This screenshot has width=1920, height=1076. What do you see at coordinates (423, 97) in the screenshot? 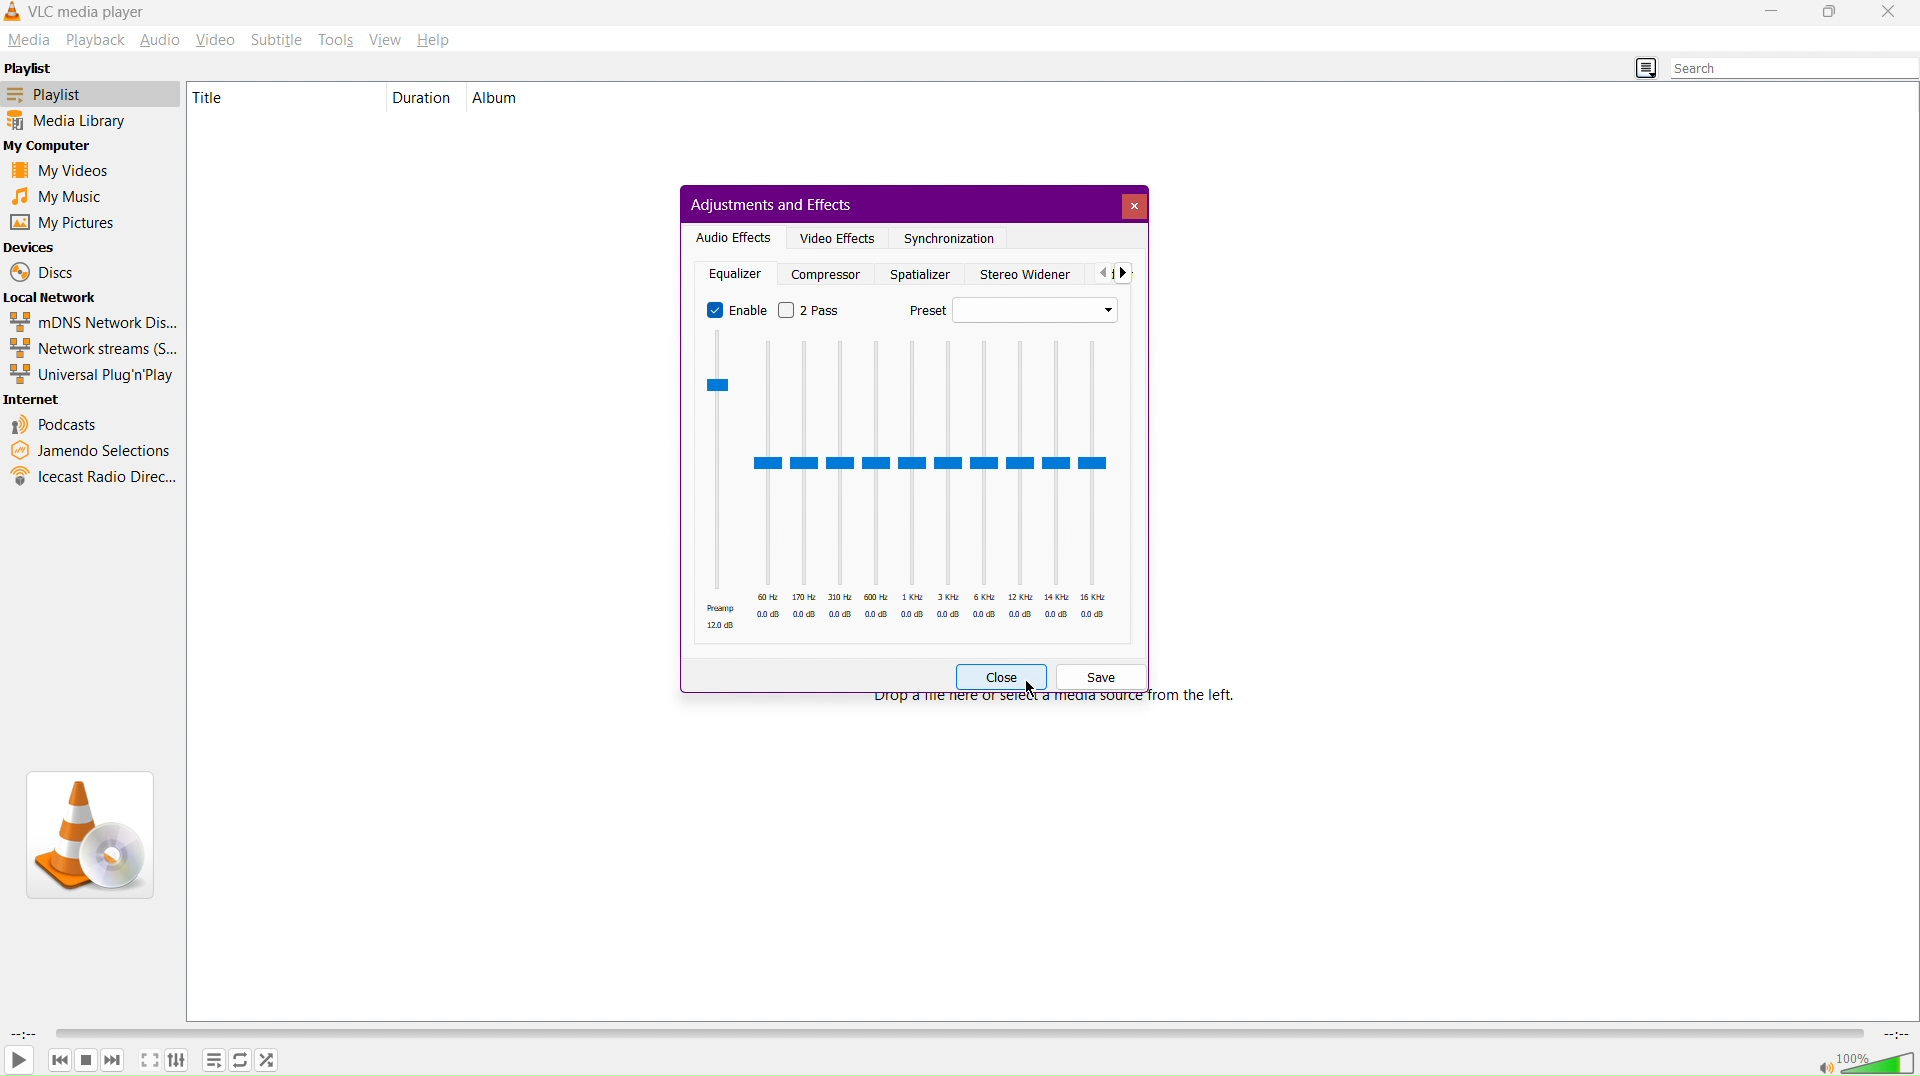
I see `Duration` at bounding box center [423, 97].